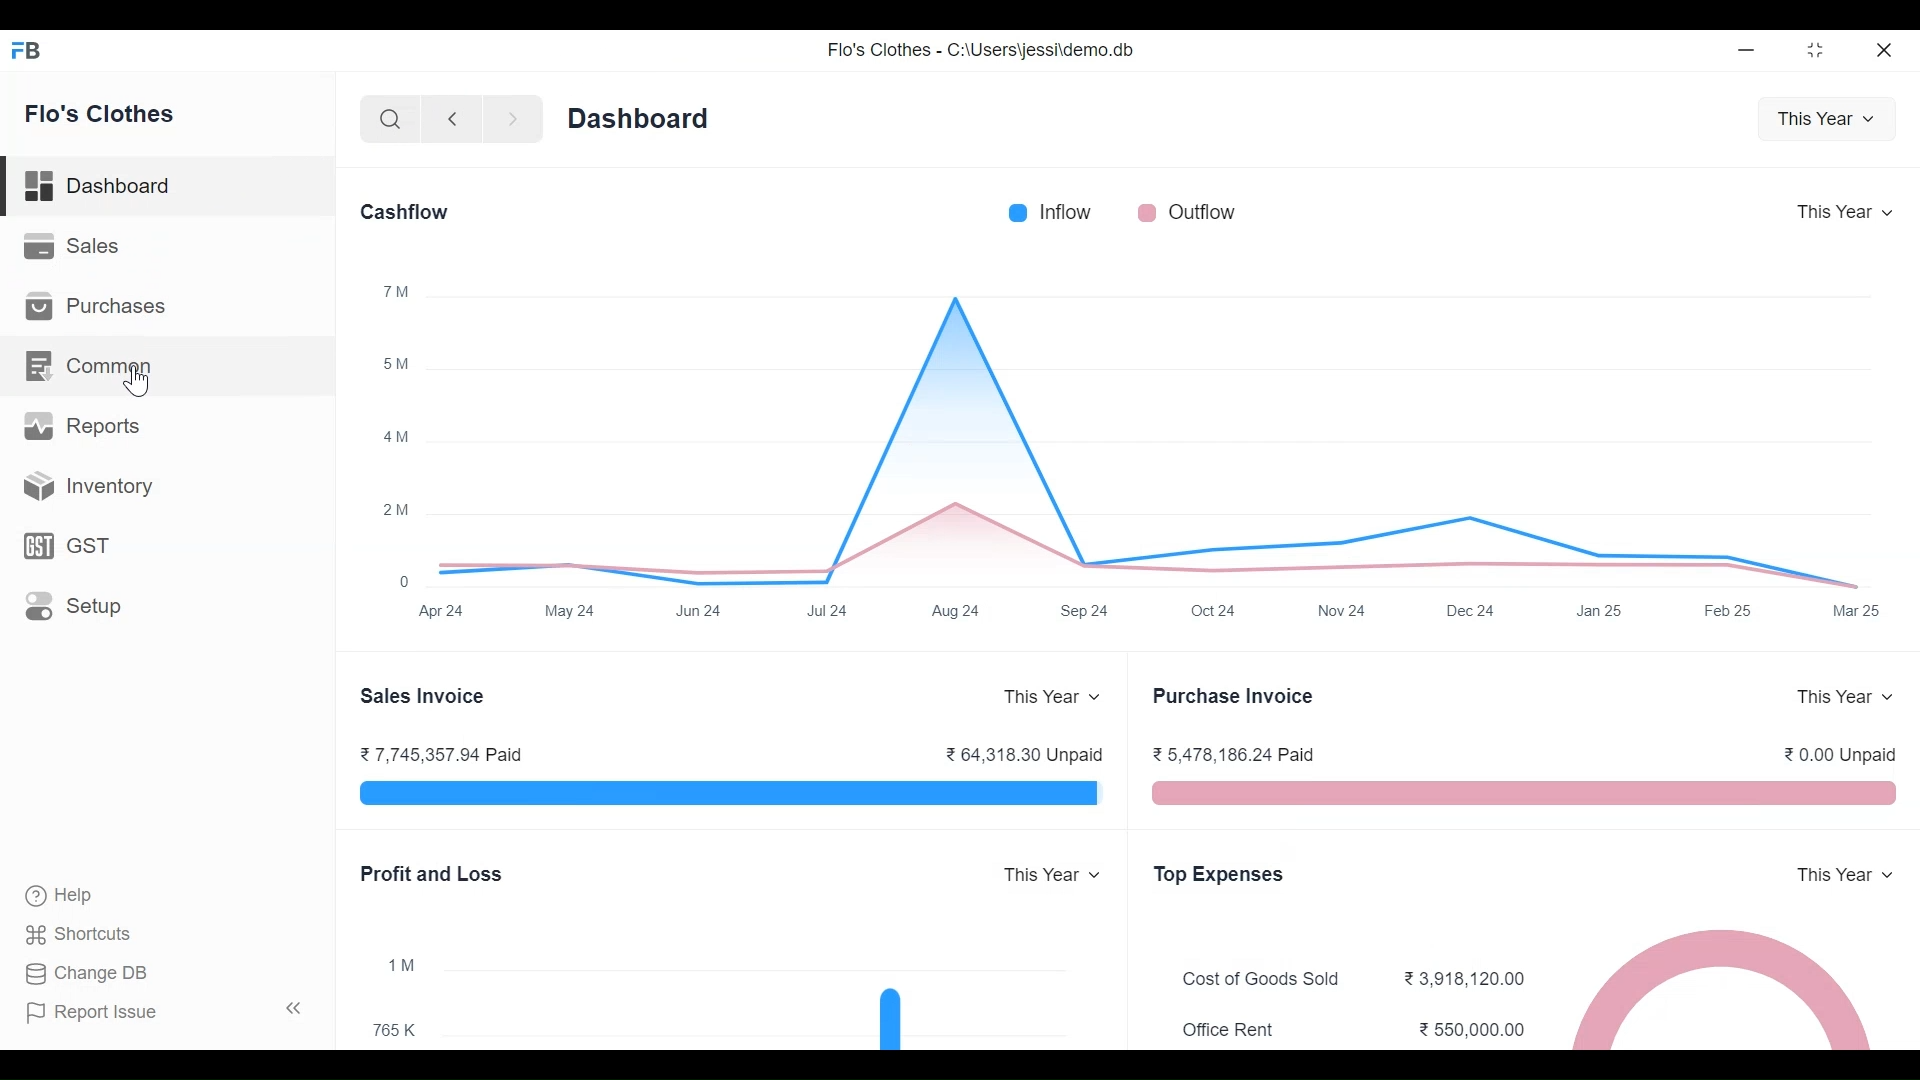 The height and width of the screenshot is (1080, 1920). I want to click on Common, so click(92, 365).